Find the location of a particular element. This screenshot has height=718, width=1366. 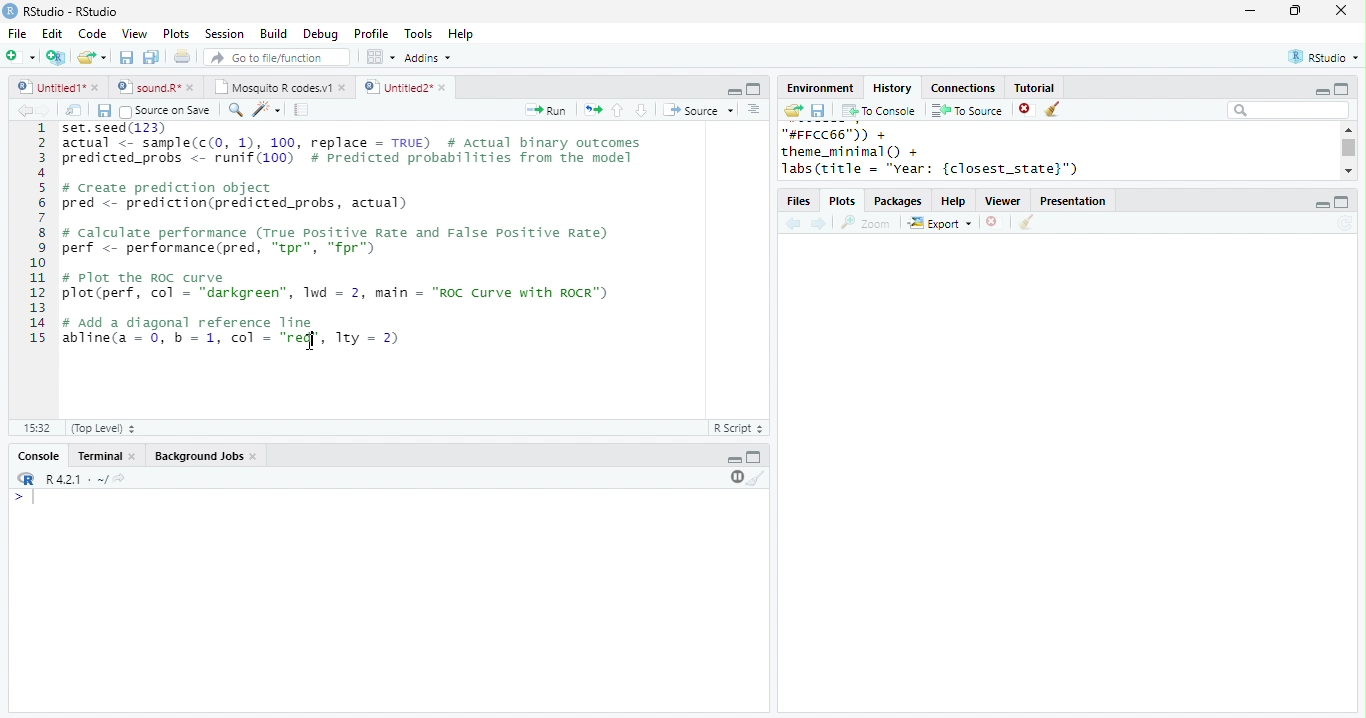

Code is located at coordinates (92, 33).